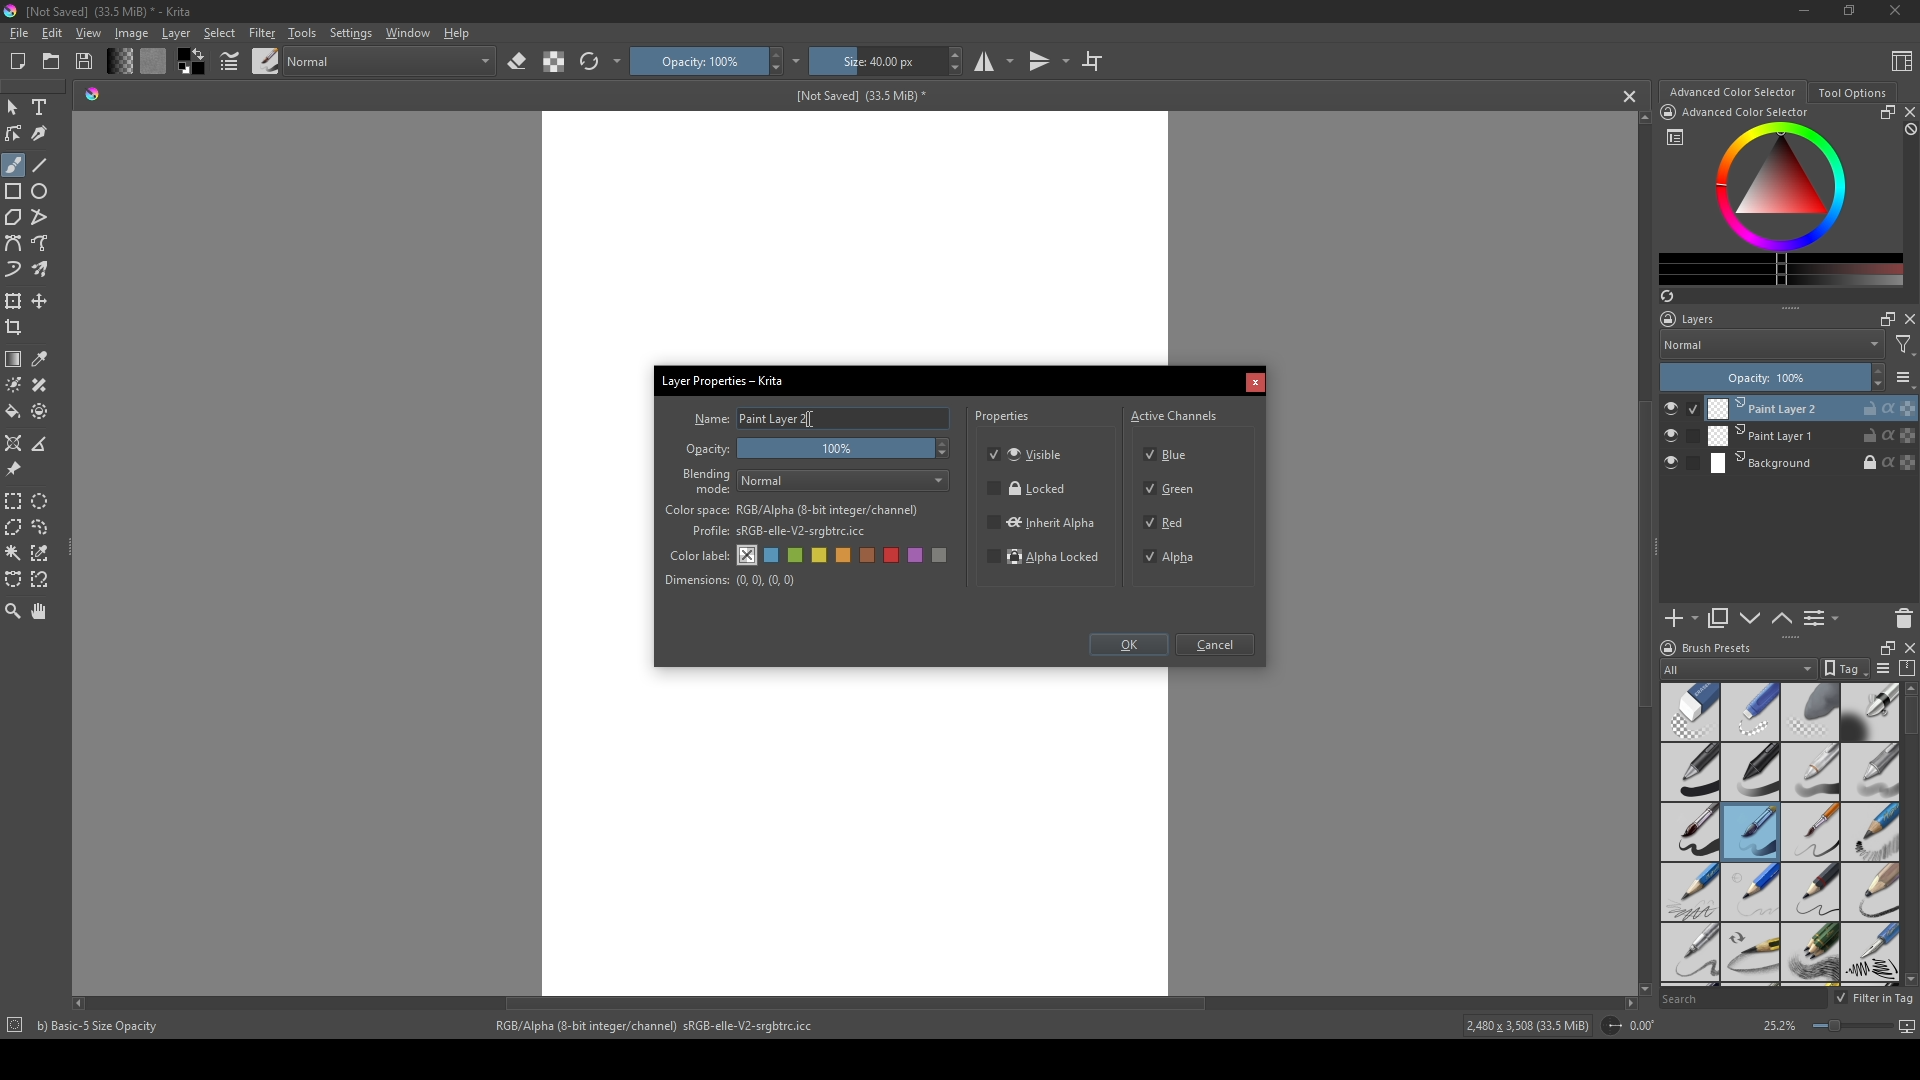 The image size is (1920, 1080). What do you see at coordinates (152, 61) in the screenshot?
I see `color` at bounding box center [152, 61].